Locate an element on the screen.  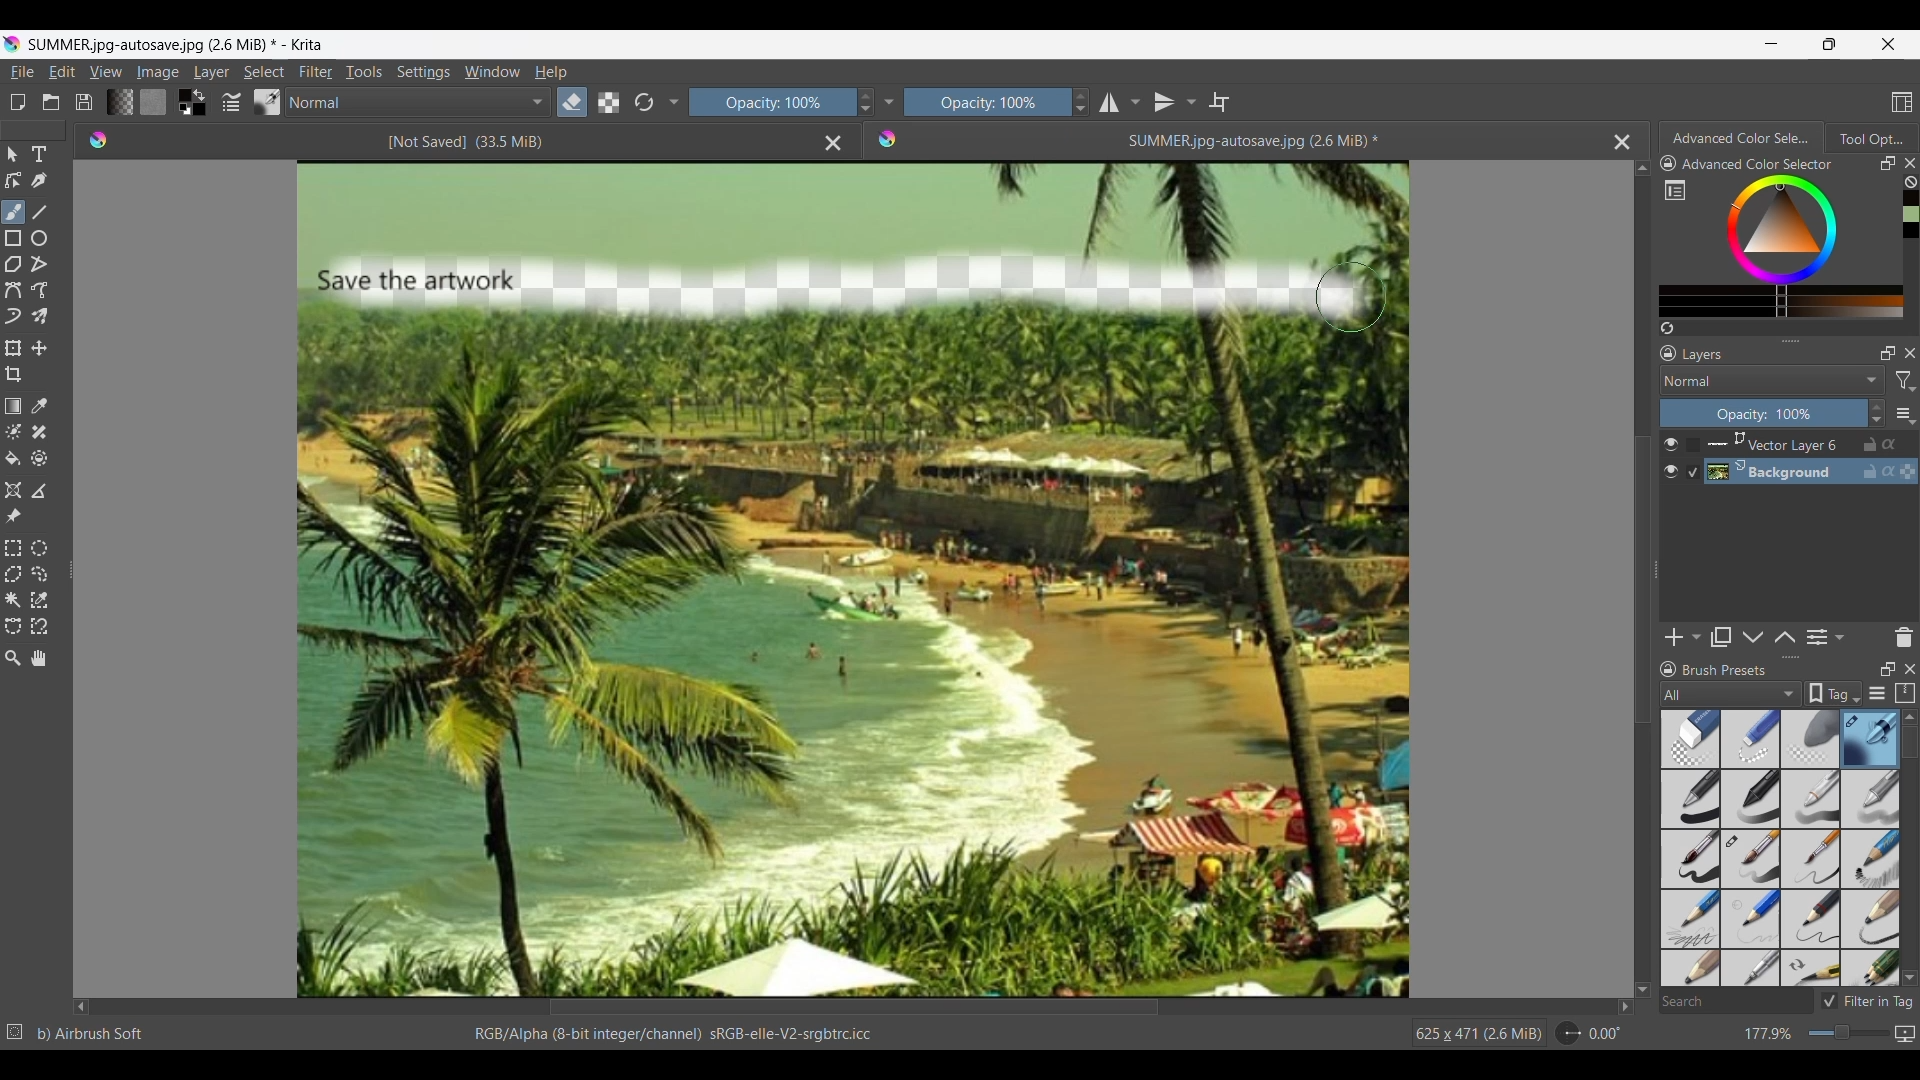
Quick slide to bottom is located at coordinates (1642, 990).